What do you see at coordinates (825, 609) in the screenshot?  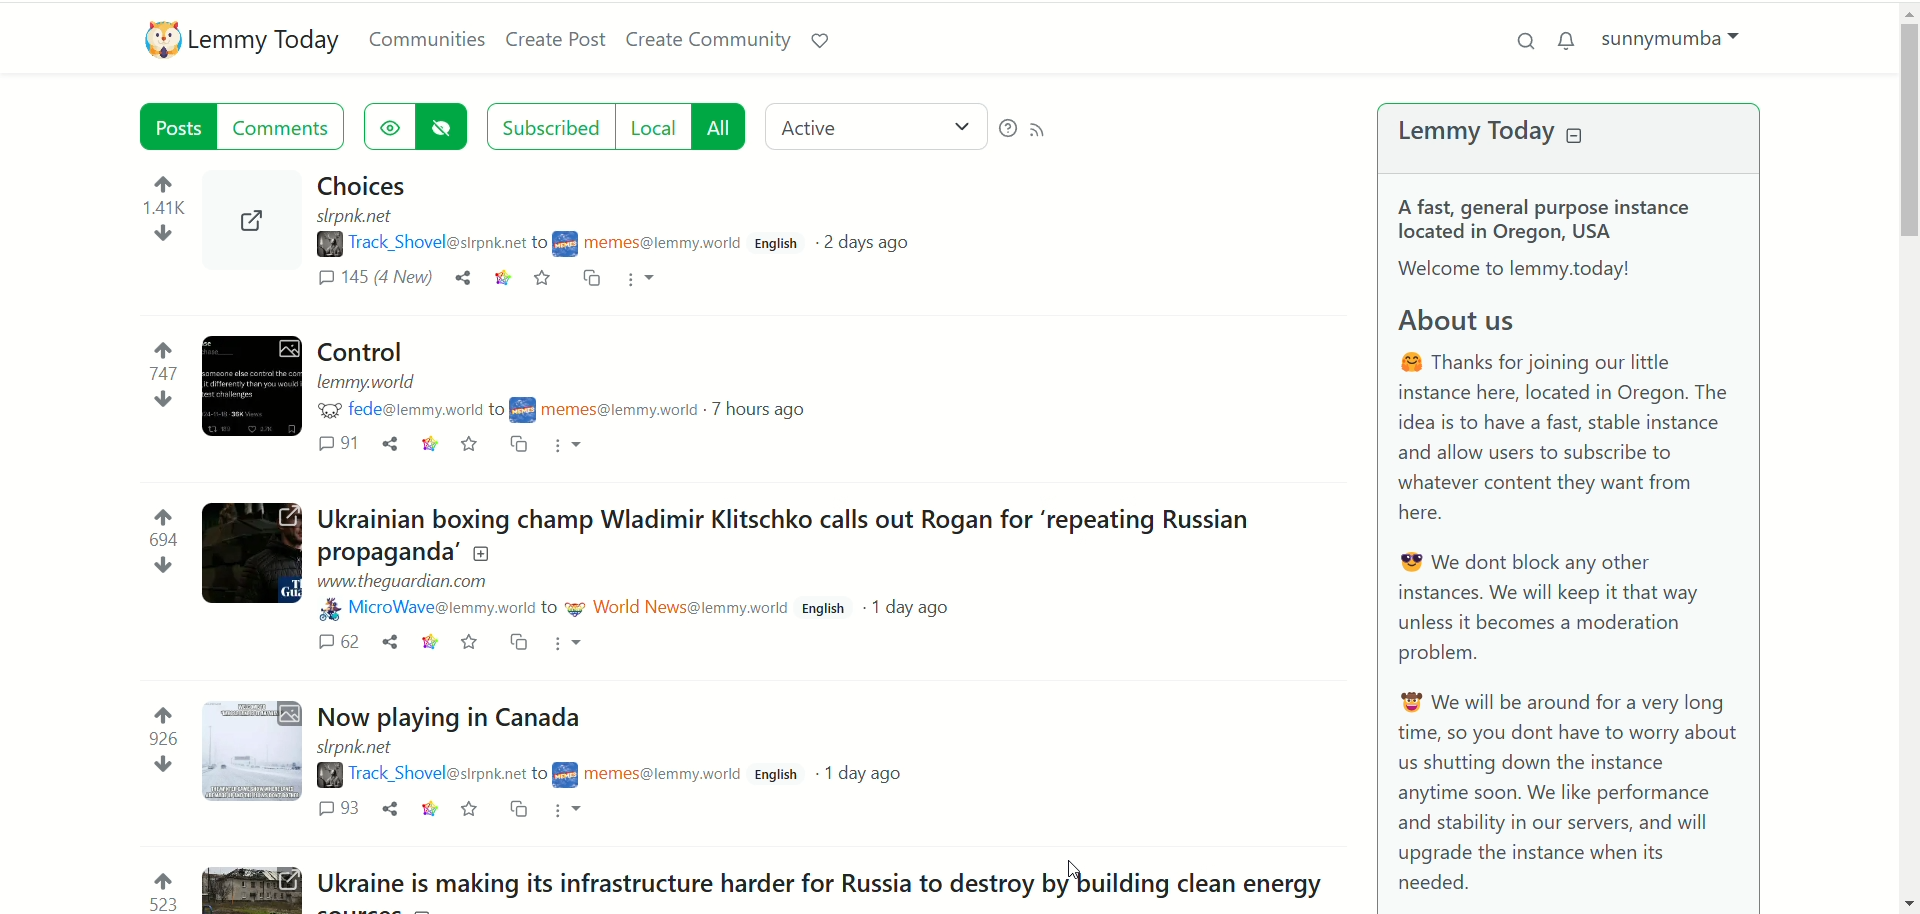 I see `english` at bounding box center [825, 609].